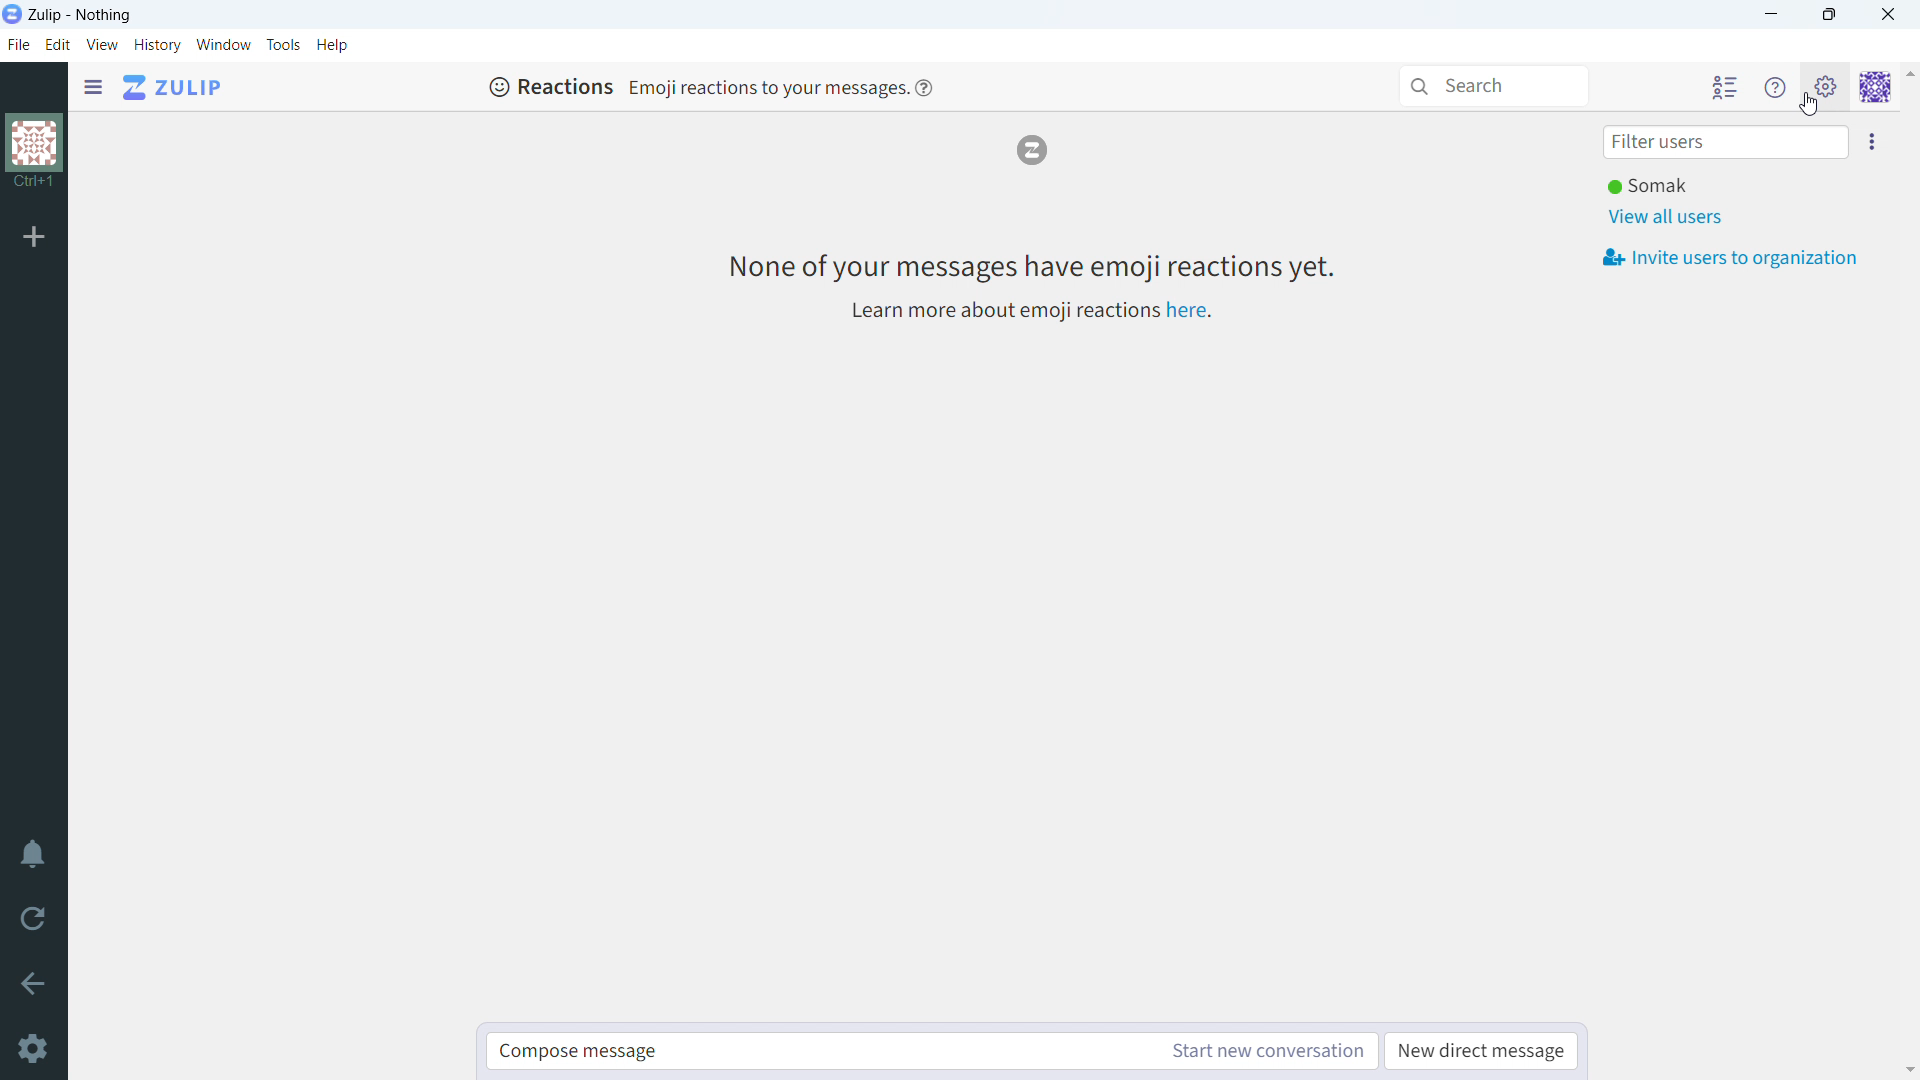 The height and width of the screenshot is (1080, 1920). Describe the element at coordinates (1830, 15) in the screenshot. I see `maximize` at that location.